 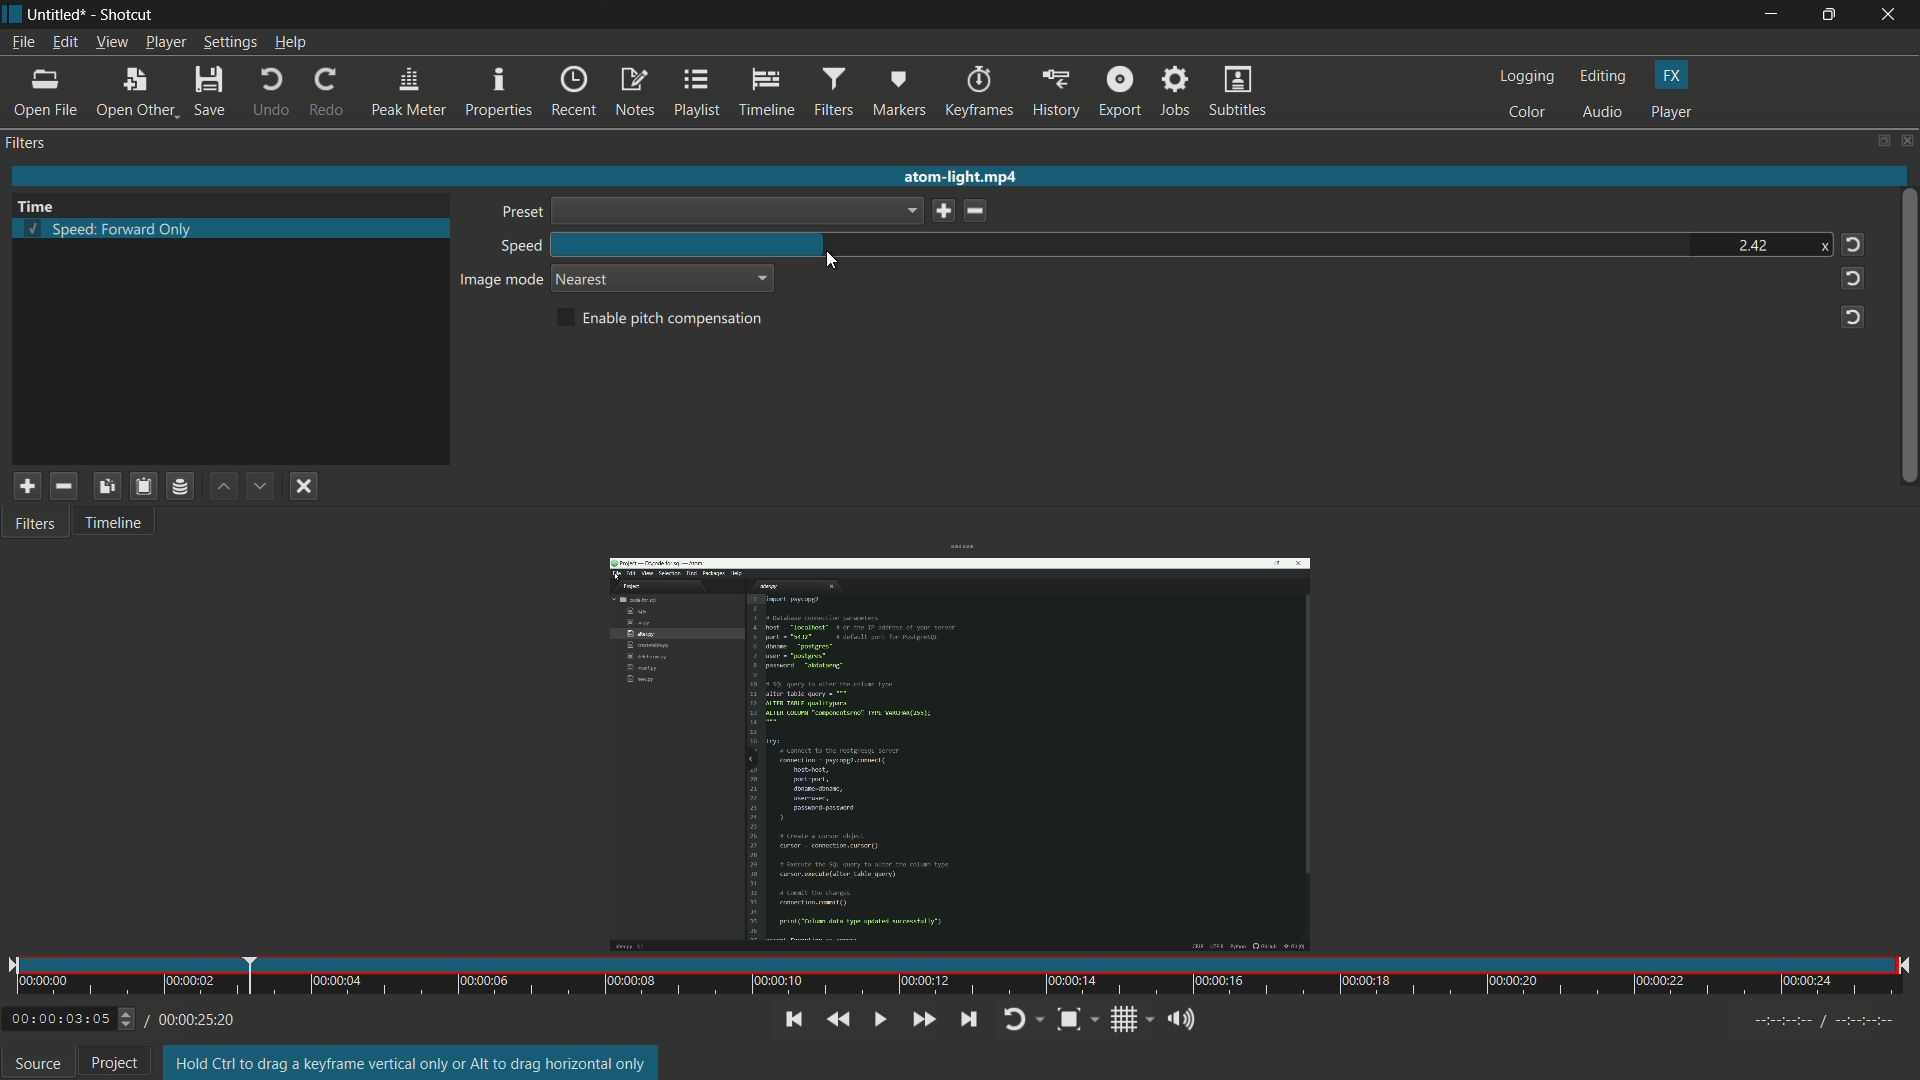 What do you see at coordinates (325, 93) in the screenshot?
I see `redo` at bounding box center [325, 93].